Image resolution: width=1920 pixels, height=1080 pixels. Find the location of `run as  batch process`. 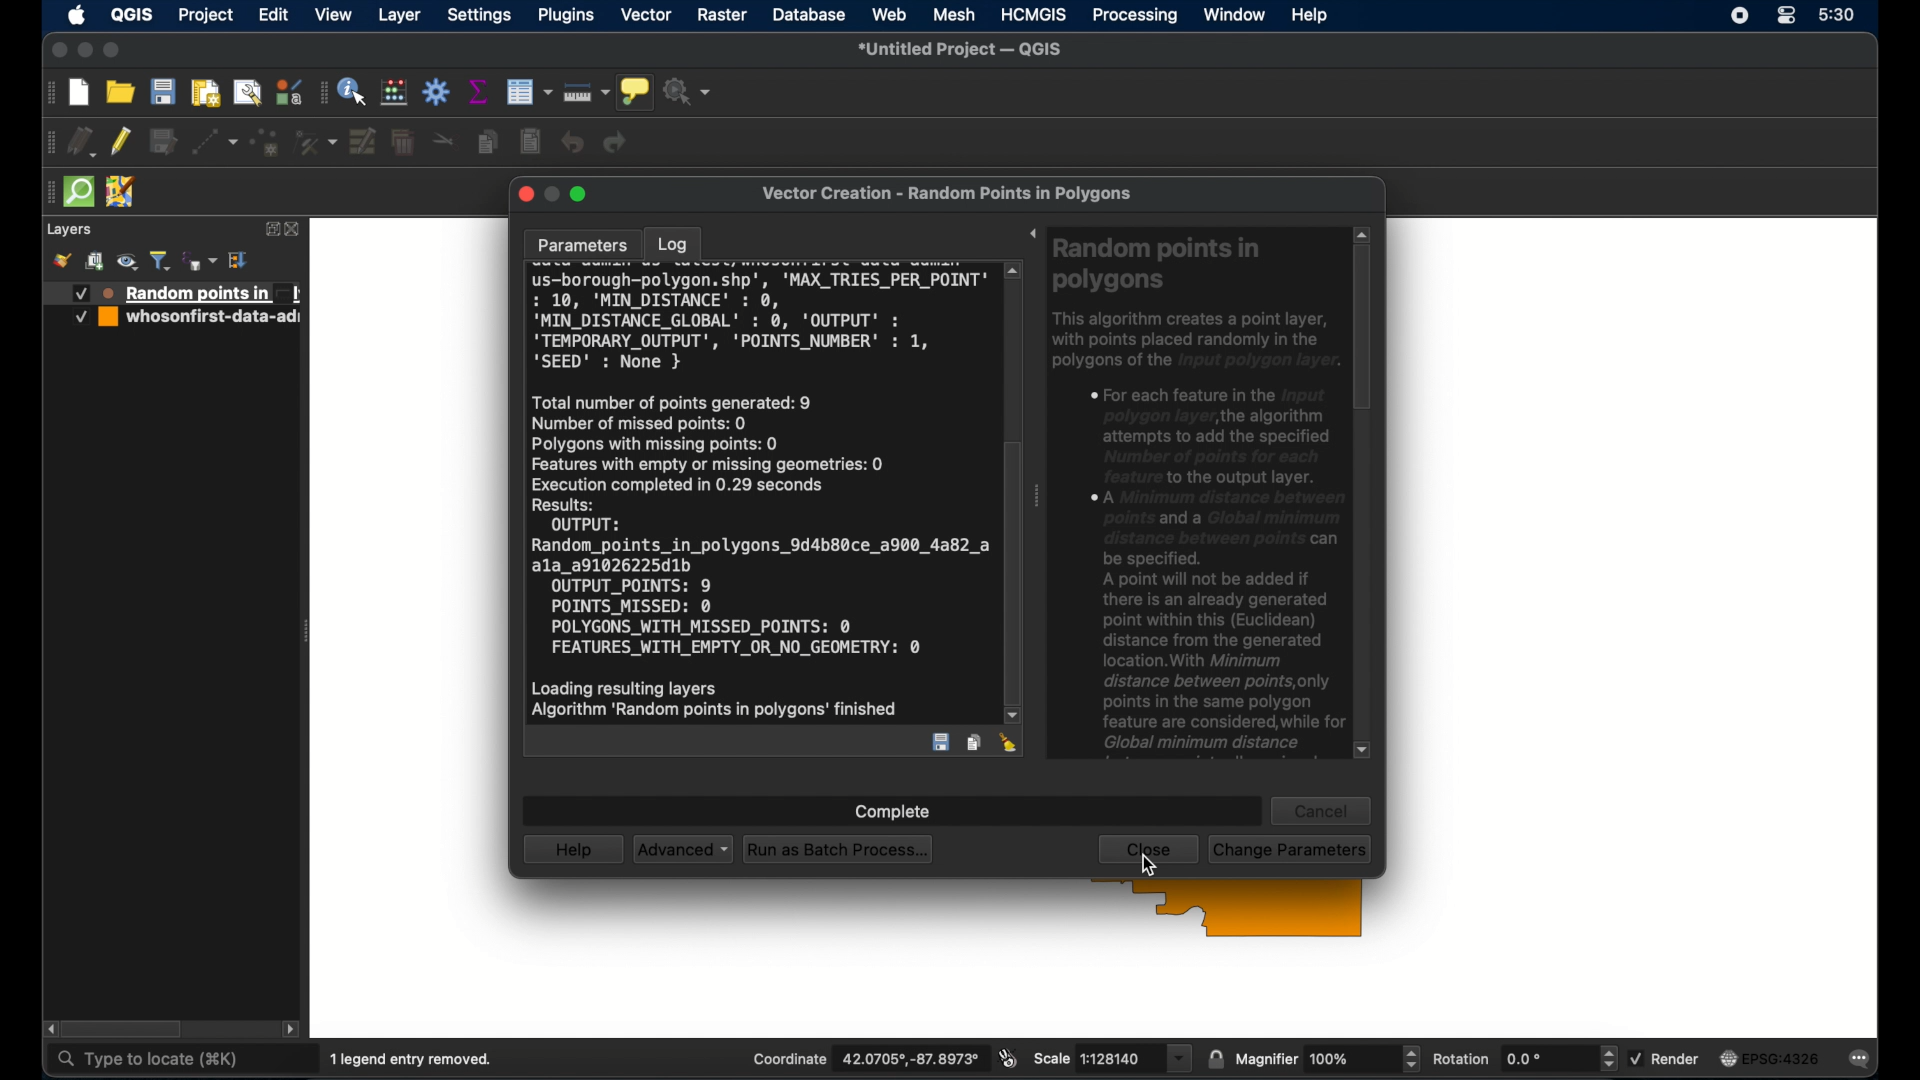

run as  batch process is located at coordinates (840, 850).